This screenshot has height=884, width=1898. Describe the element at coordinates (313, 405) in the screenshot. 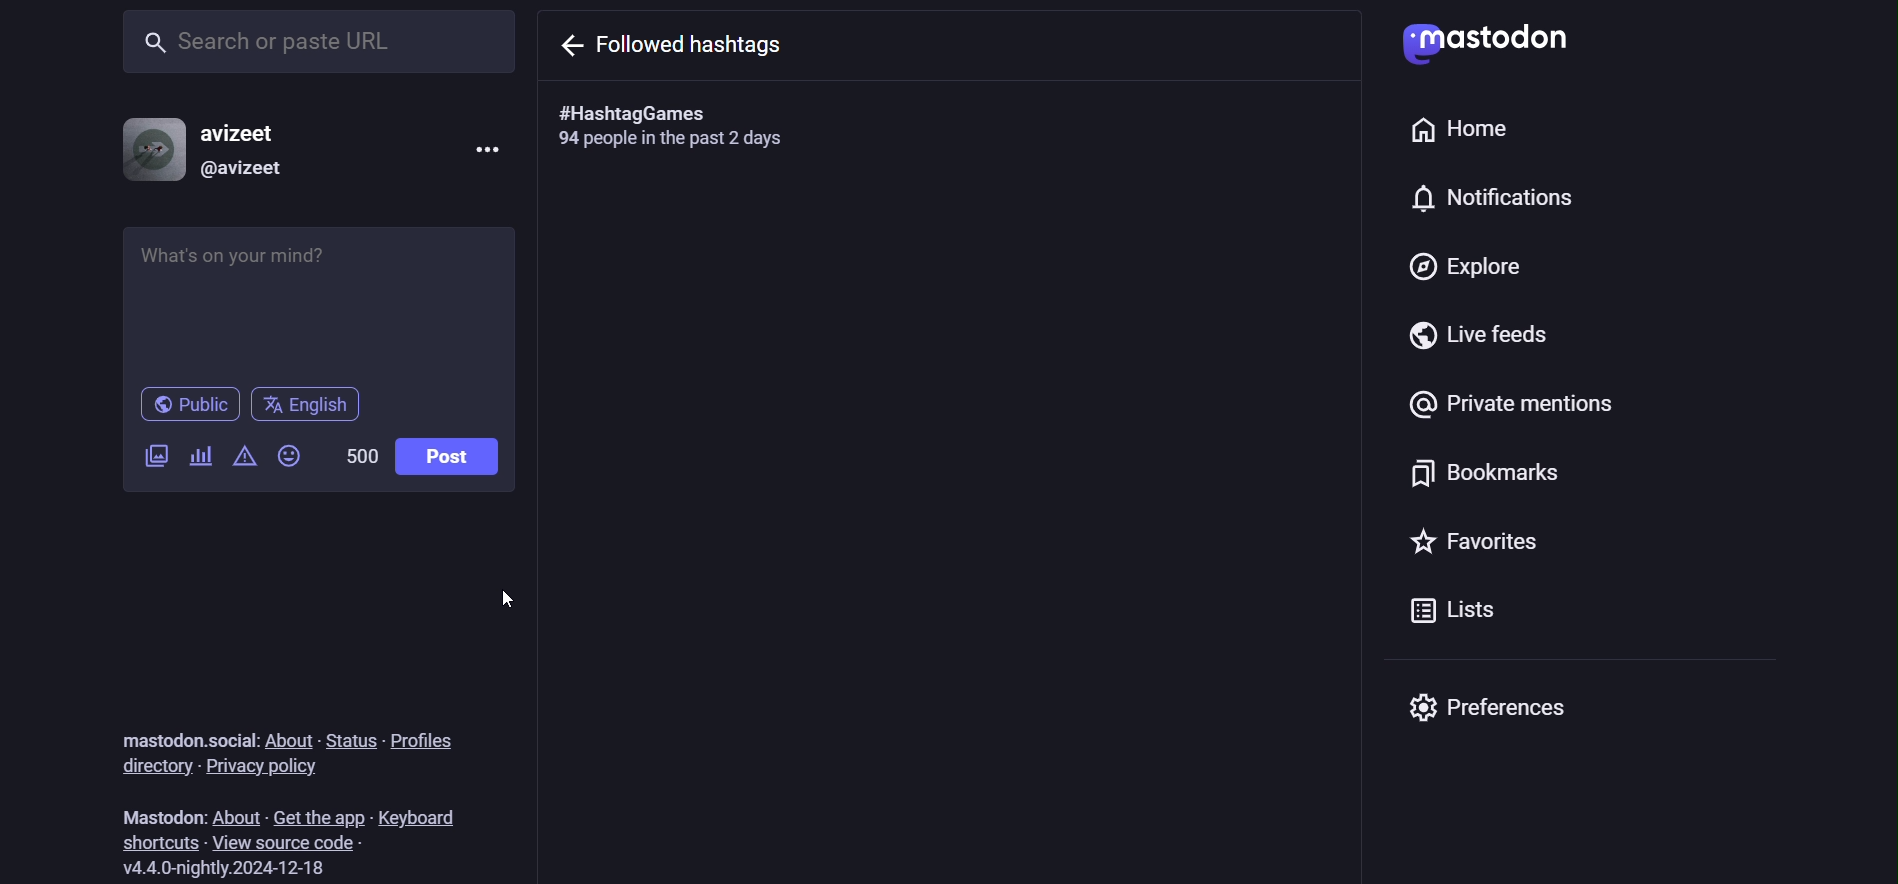

I see `English` at that location.